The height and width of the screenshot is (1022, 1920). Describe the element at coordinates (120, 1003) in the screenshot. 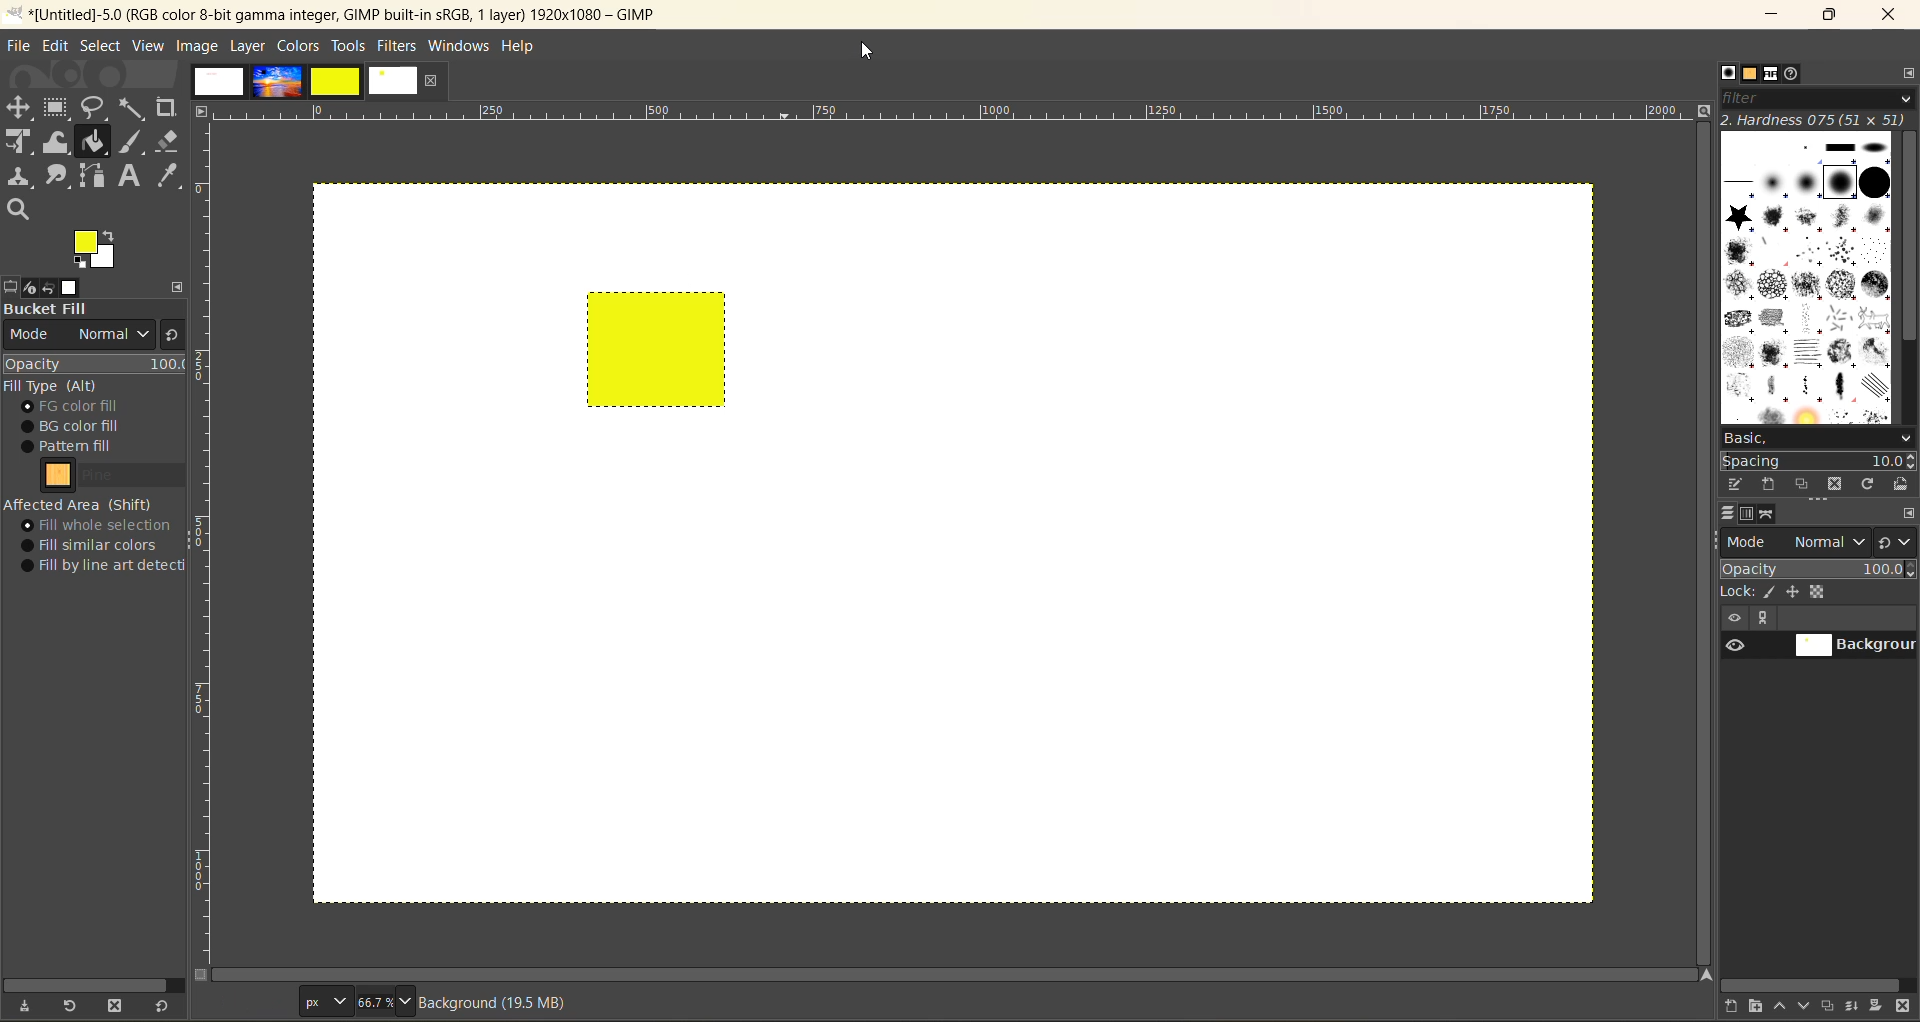

I see `delete tool preset` at that location.